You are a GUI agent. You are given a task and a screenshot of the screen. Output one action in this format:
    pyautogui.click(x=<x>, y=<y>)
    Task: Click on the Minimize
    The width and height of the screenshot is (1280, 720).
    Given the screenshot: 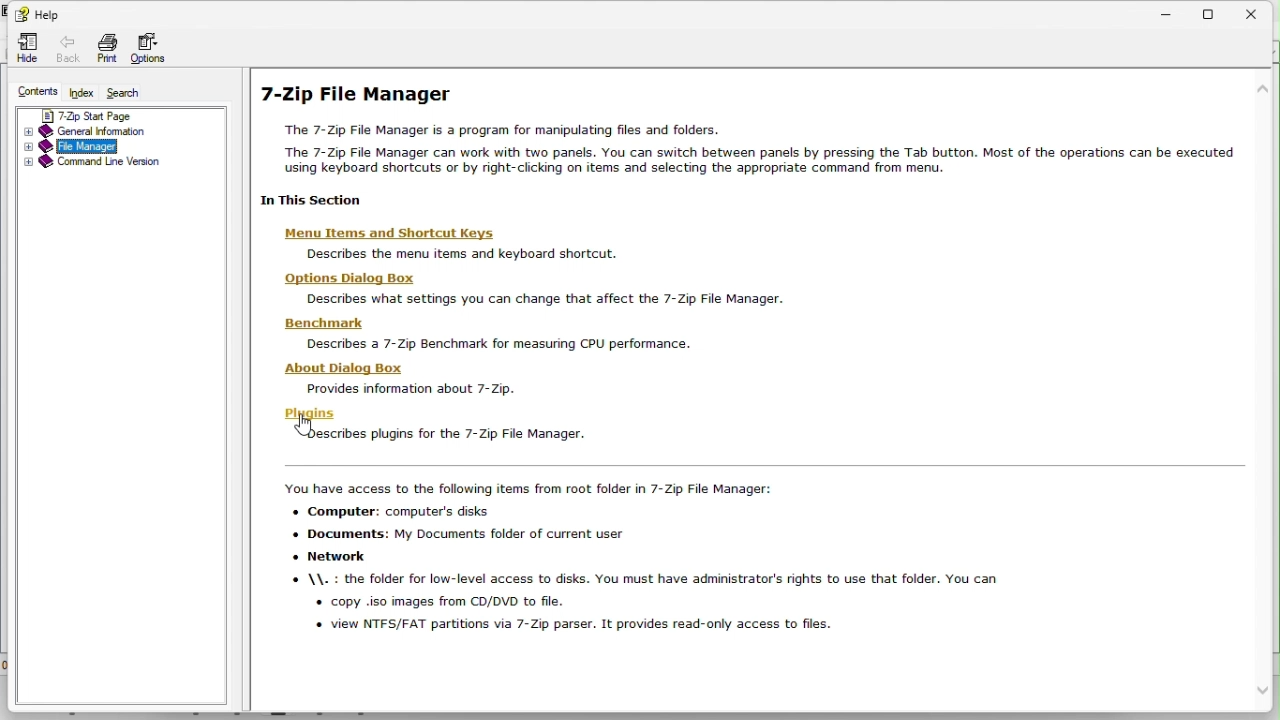 What is the action you would take?
    pyautogui.click(x=1175, y=10)
    